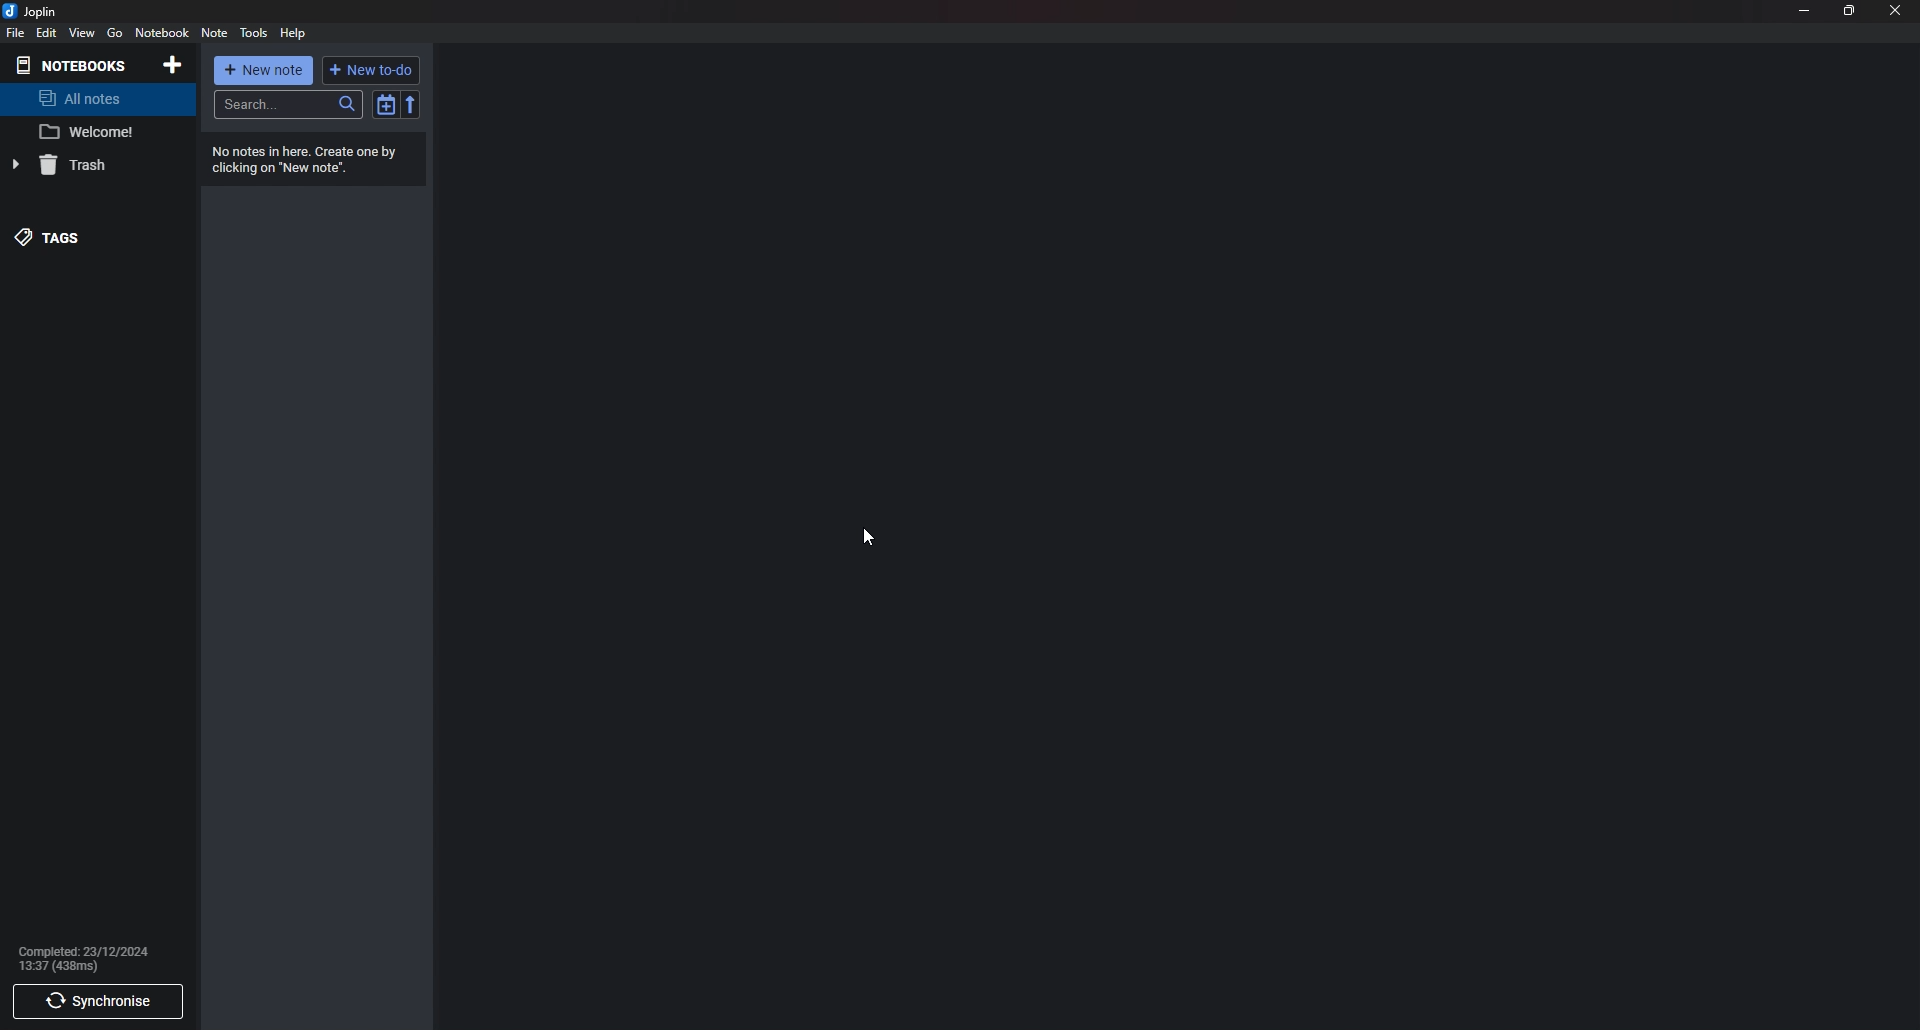  Describe the element at coordinates (412, 106) in the screenshot. I see `Reverse sort order` at that location.